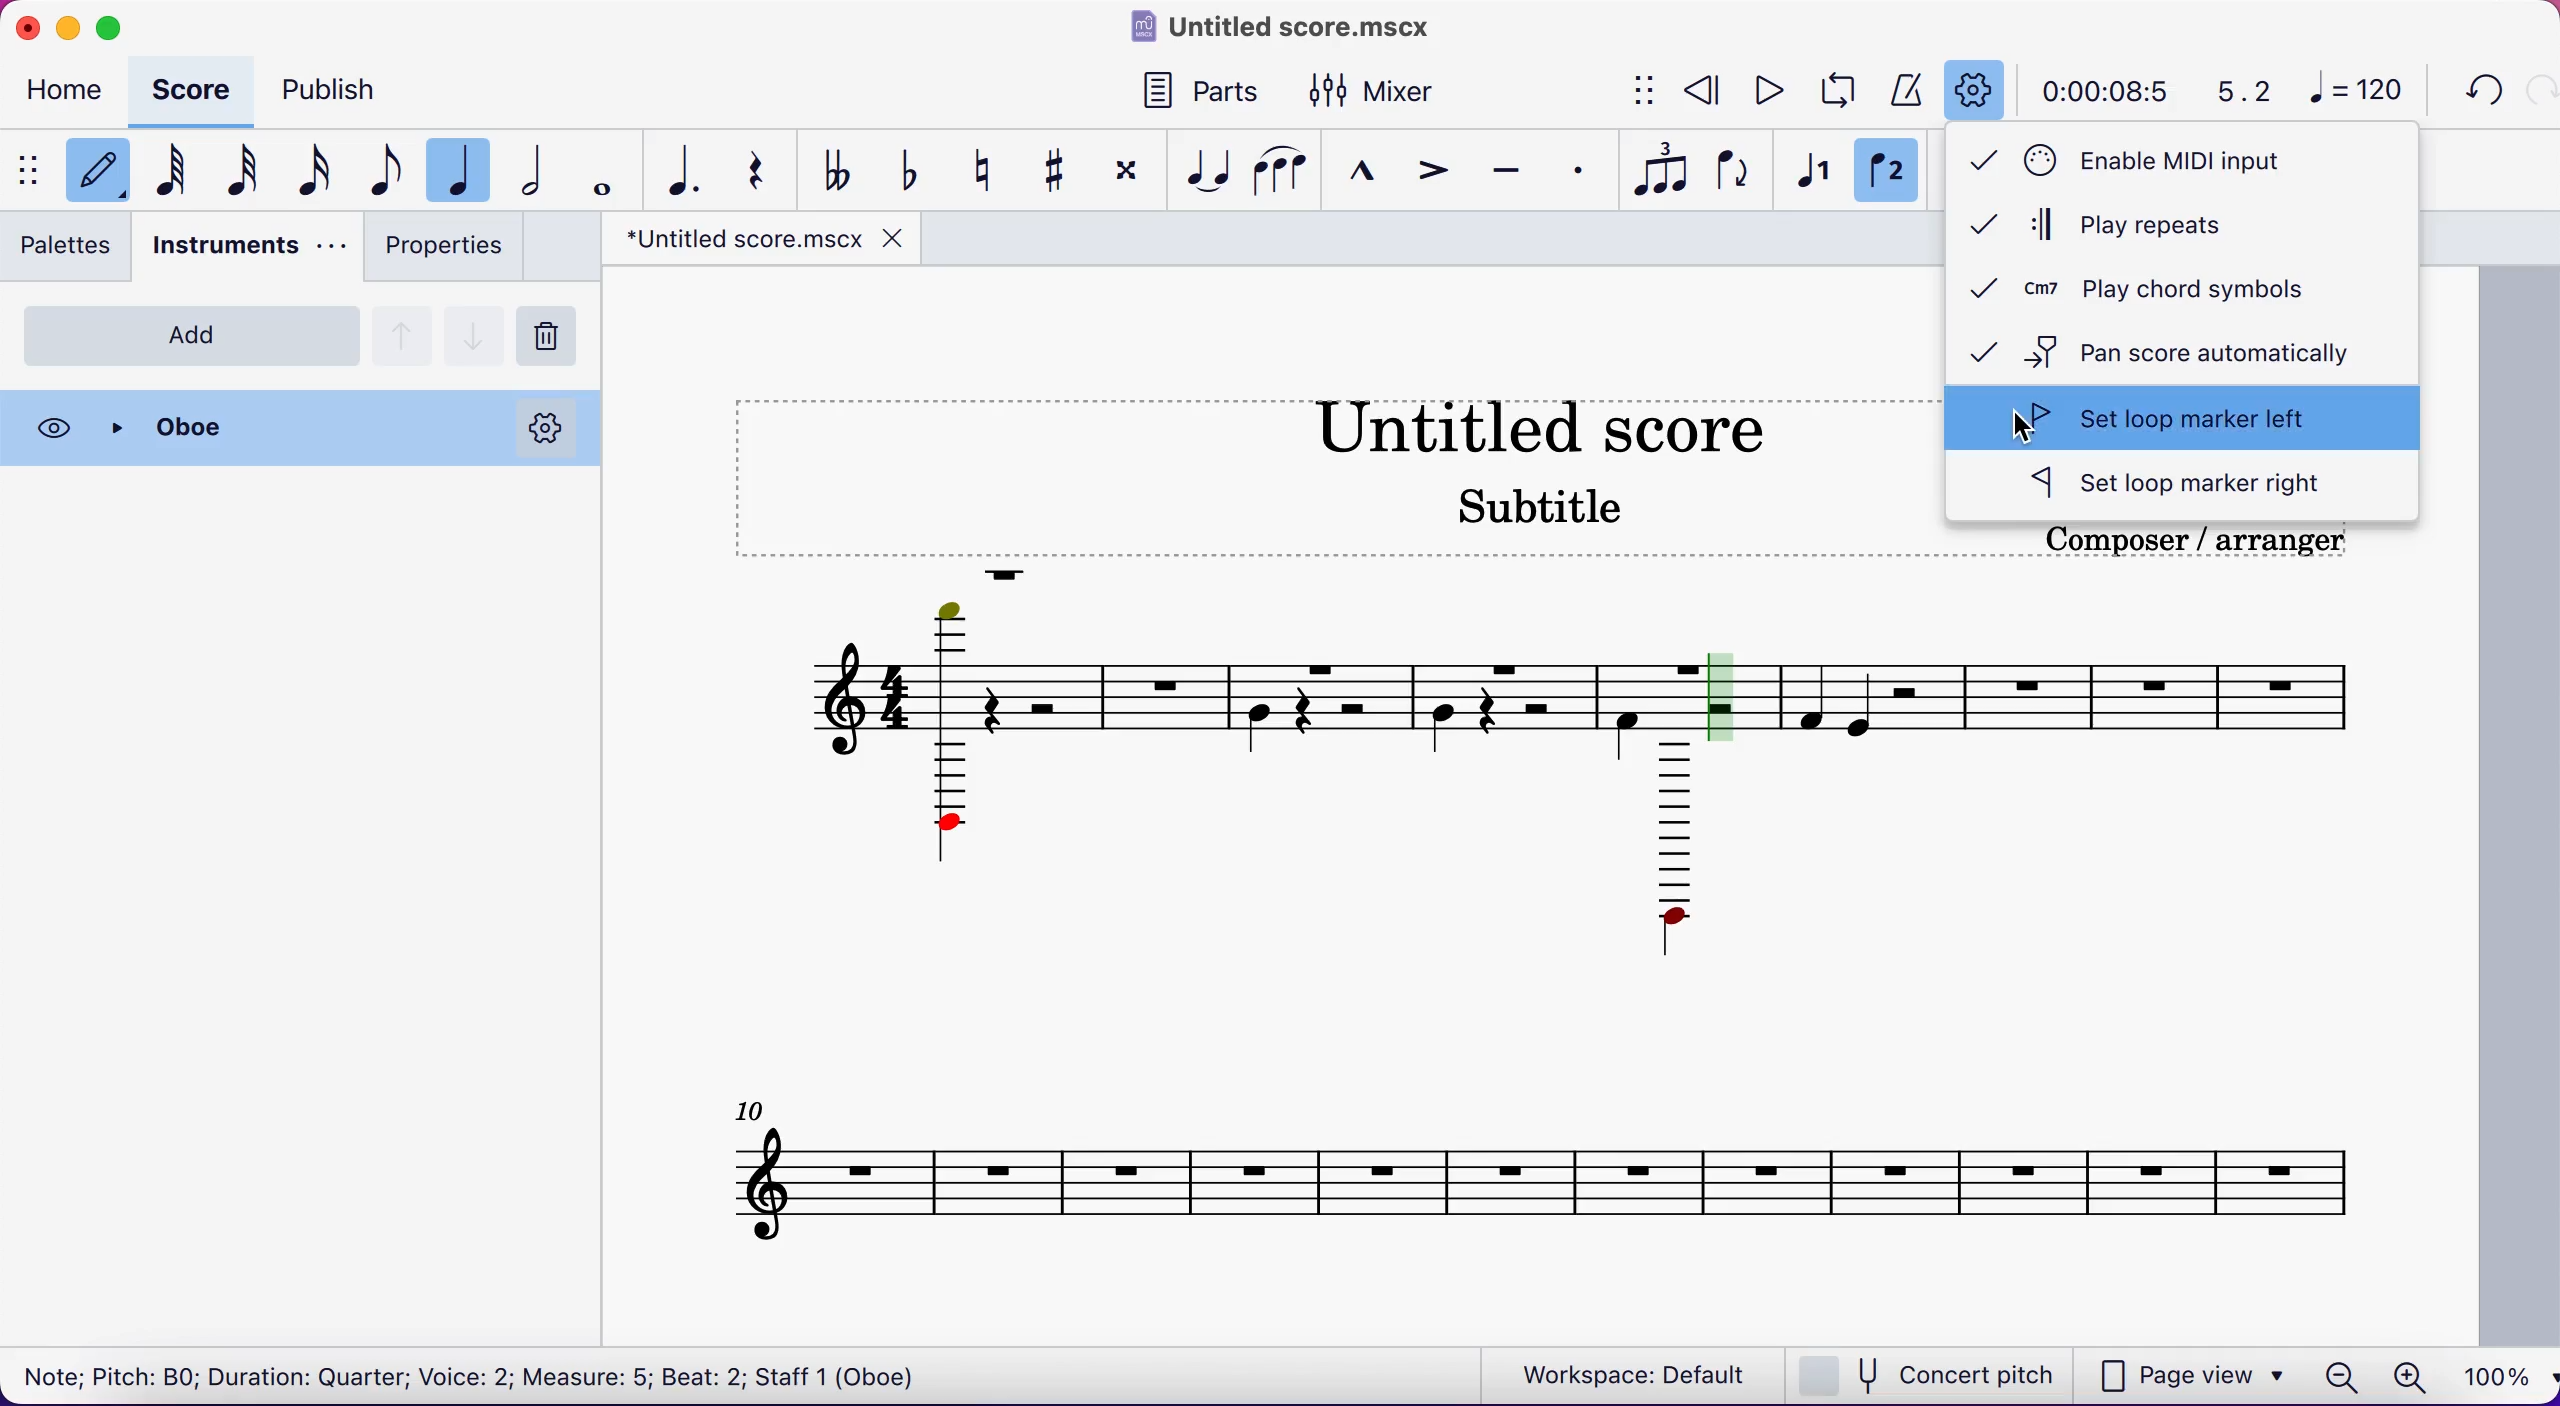  I want to click on palettes, so click(72, 251).